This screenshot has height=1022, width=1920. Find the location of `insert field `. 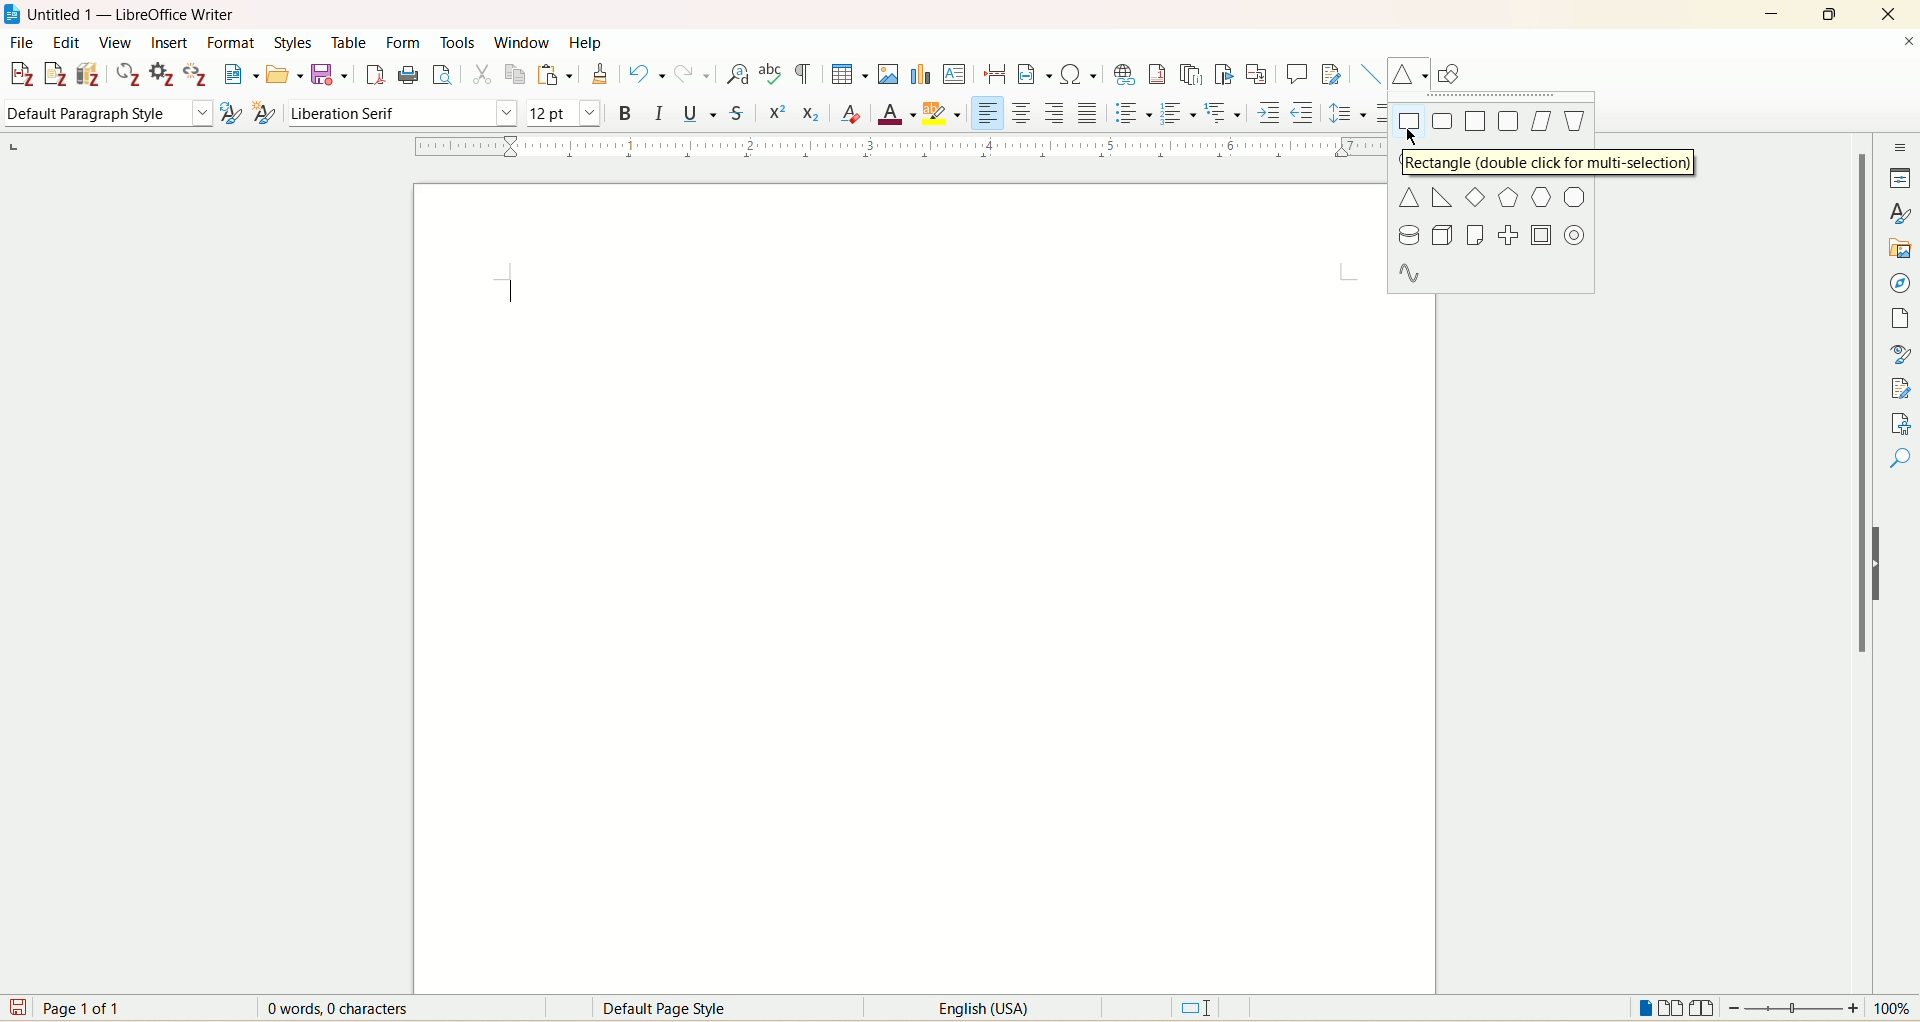

insert field  is located at coordinates (1033, 74).